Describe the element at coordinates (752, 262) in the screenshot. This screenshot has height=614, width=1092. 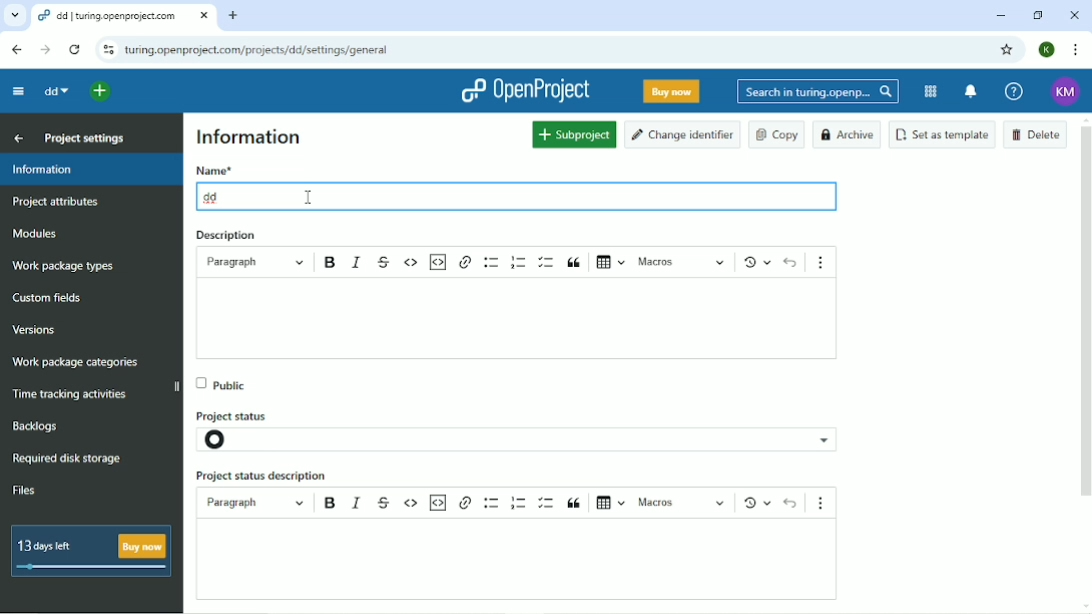
I see `Show local modifications` at that location.